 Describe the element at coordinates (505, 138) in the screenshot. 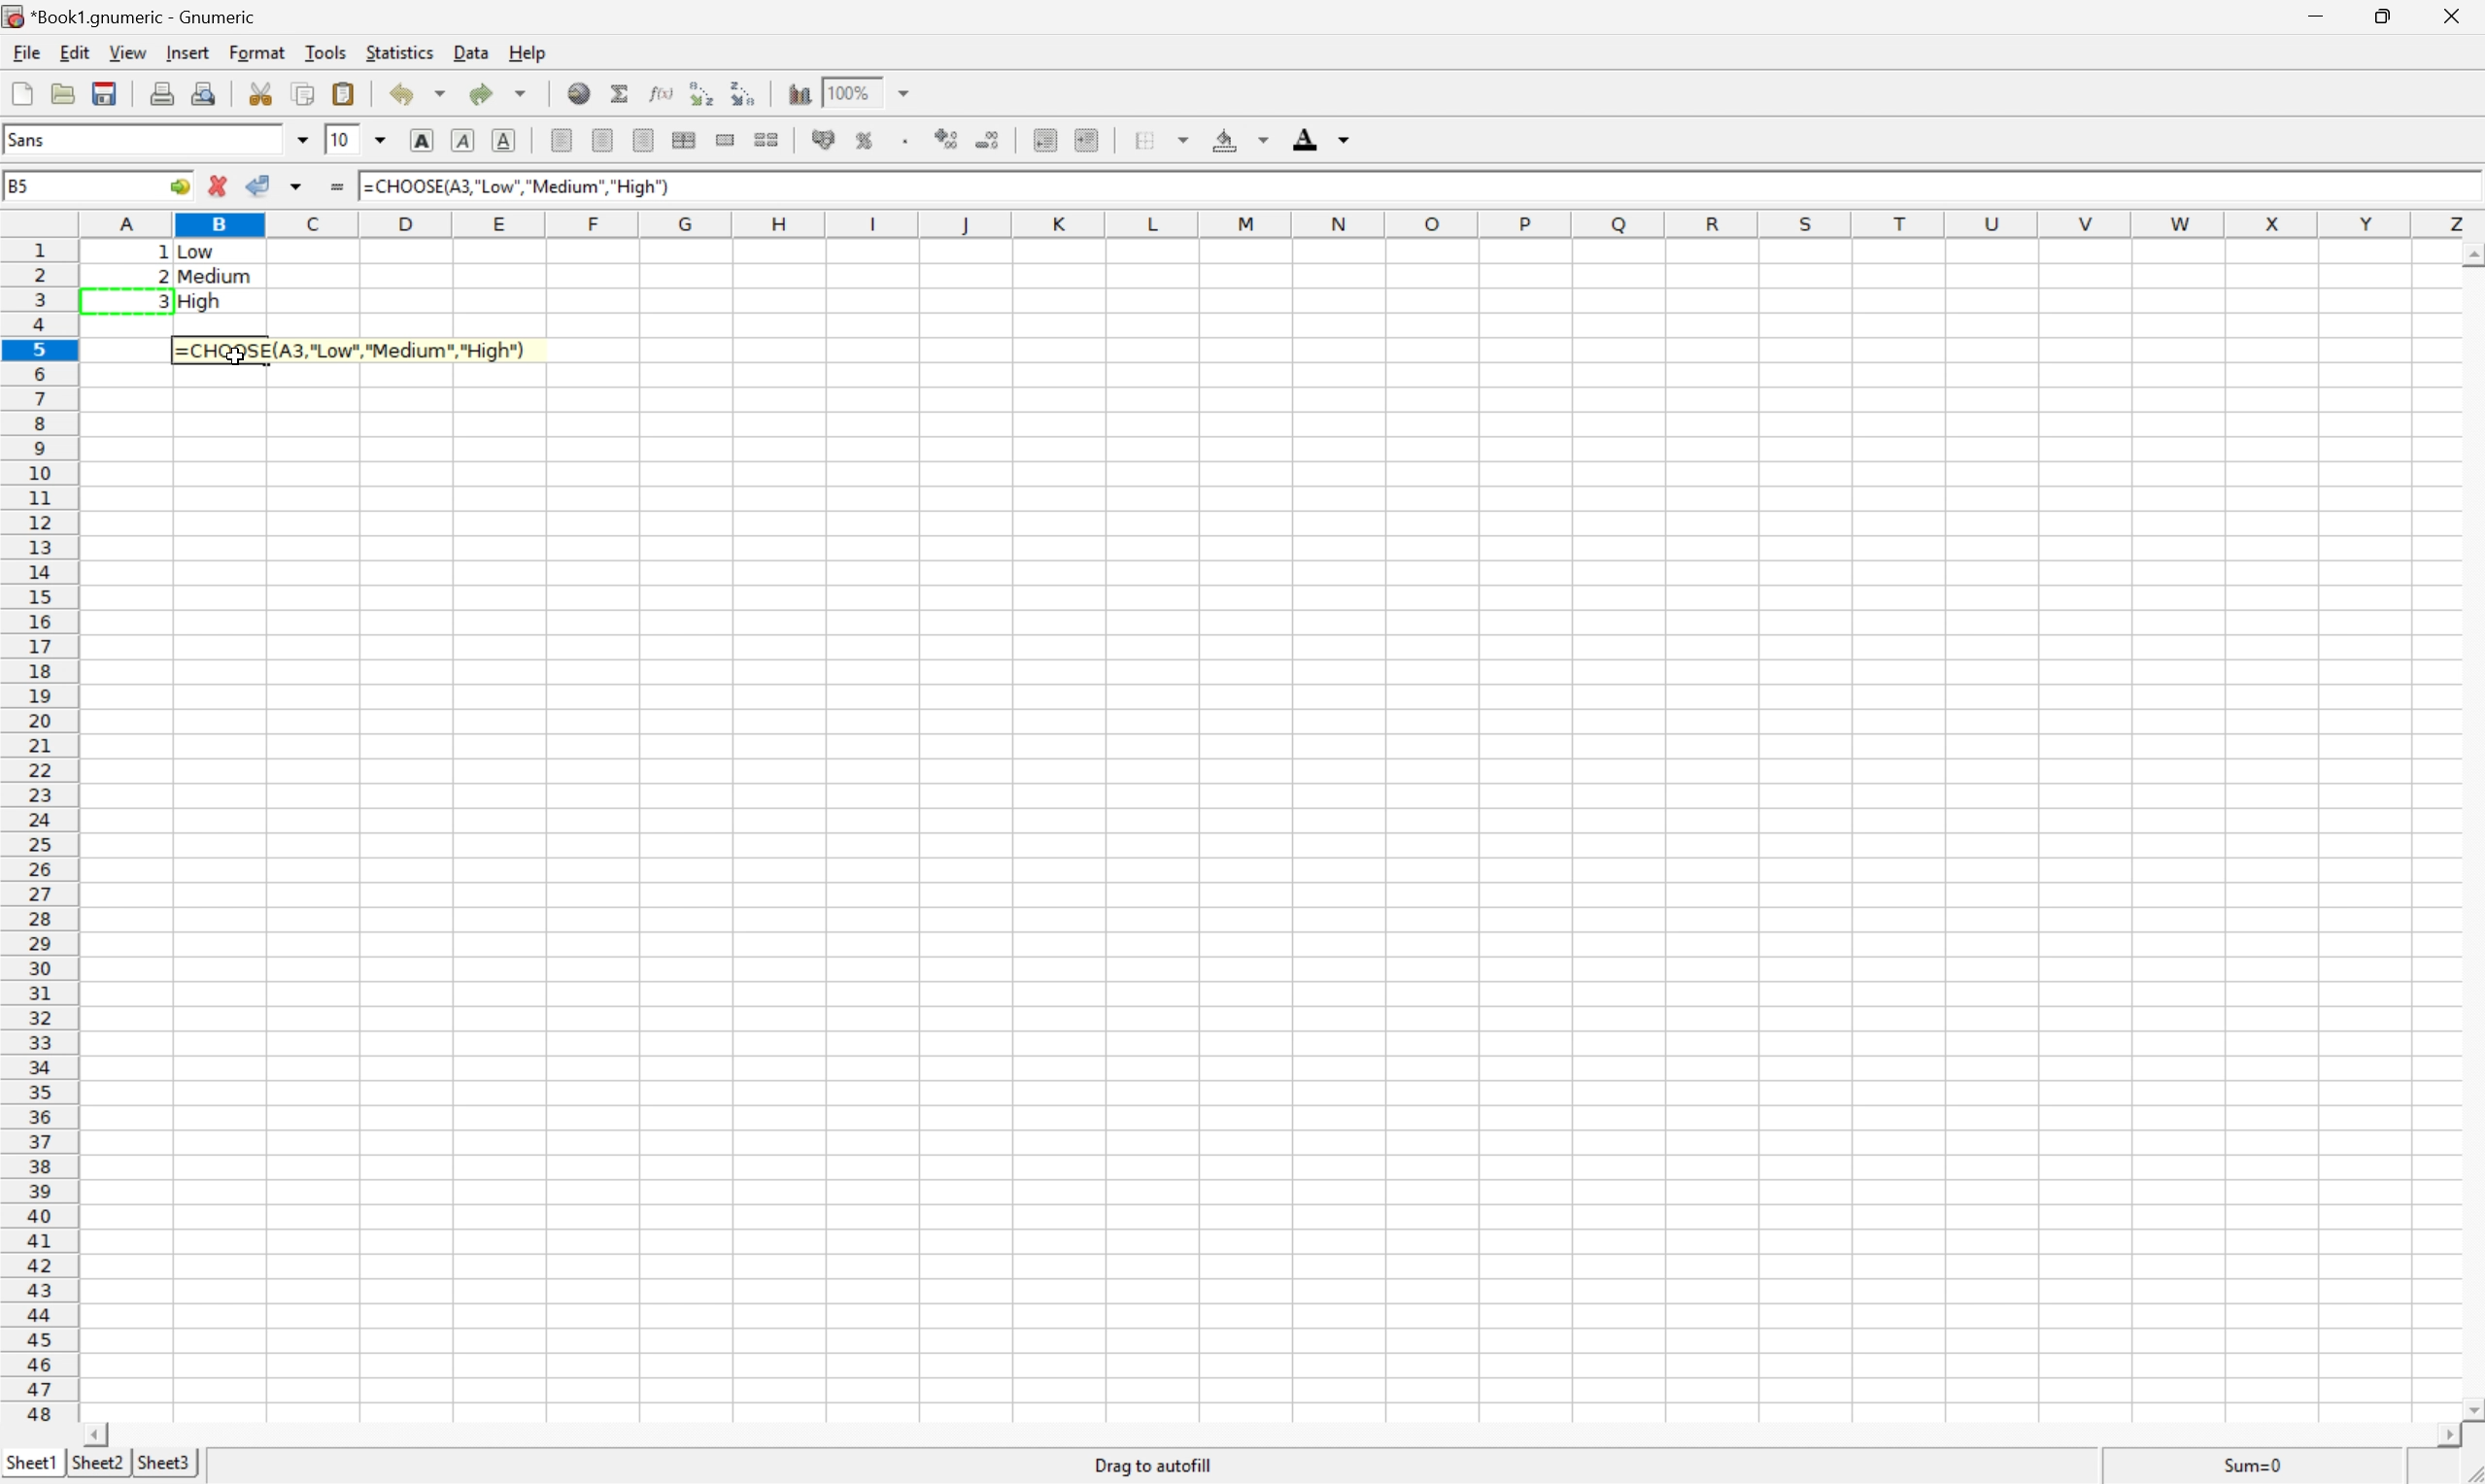

I see `Underline` at that location.